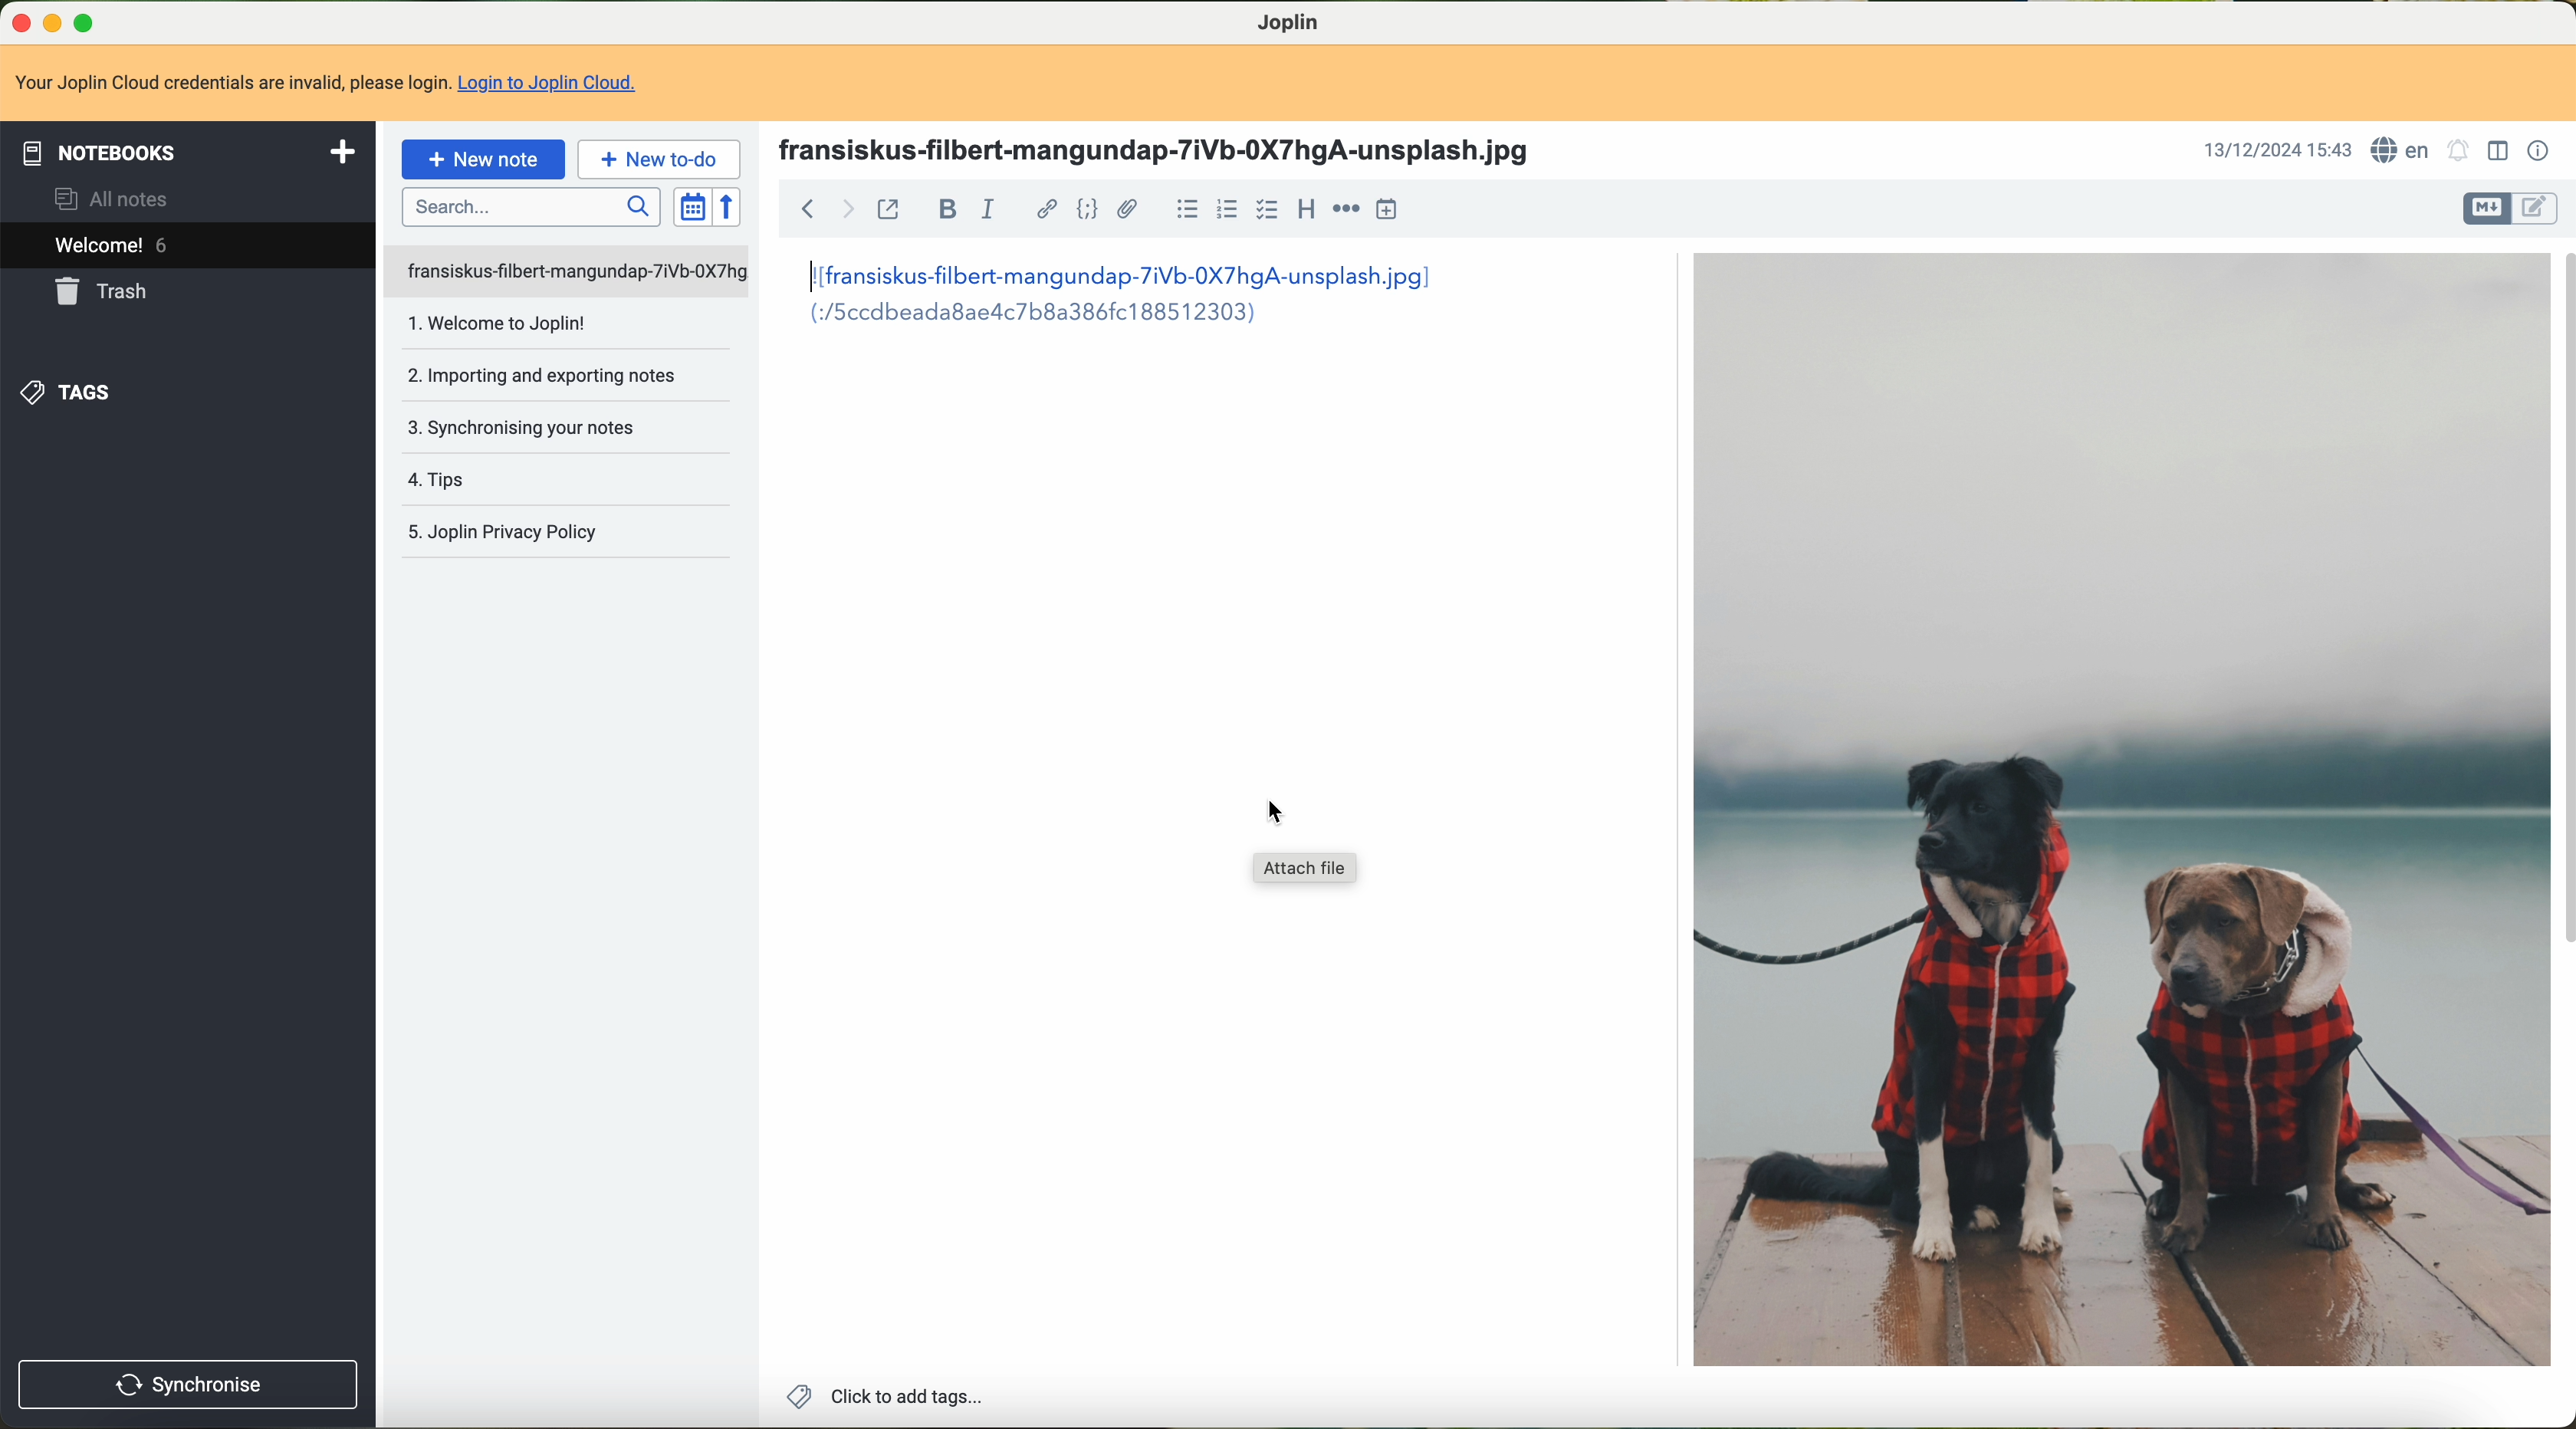  Describe the element at coordinates (187, 1386) in the screenshot. I see `synchronise` at that location.